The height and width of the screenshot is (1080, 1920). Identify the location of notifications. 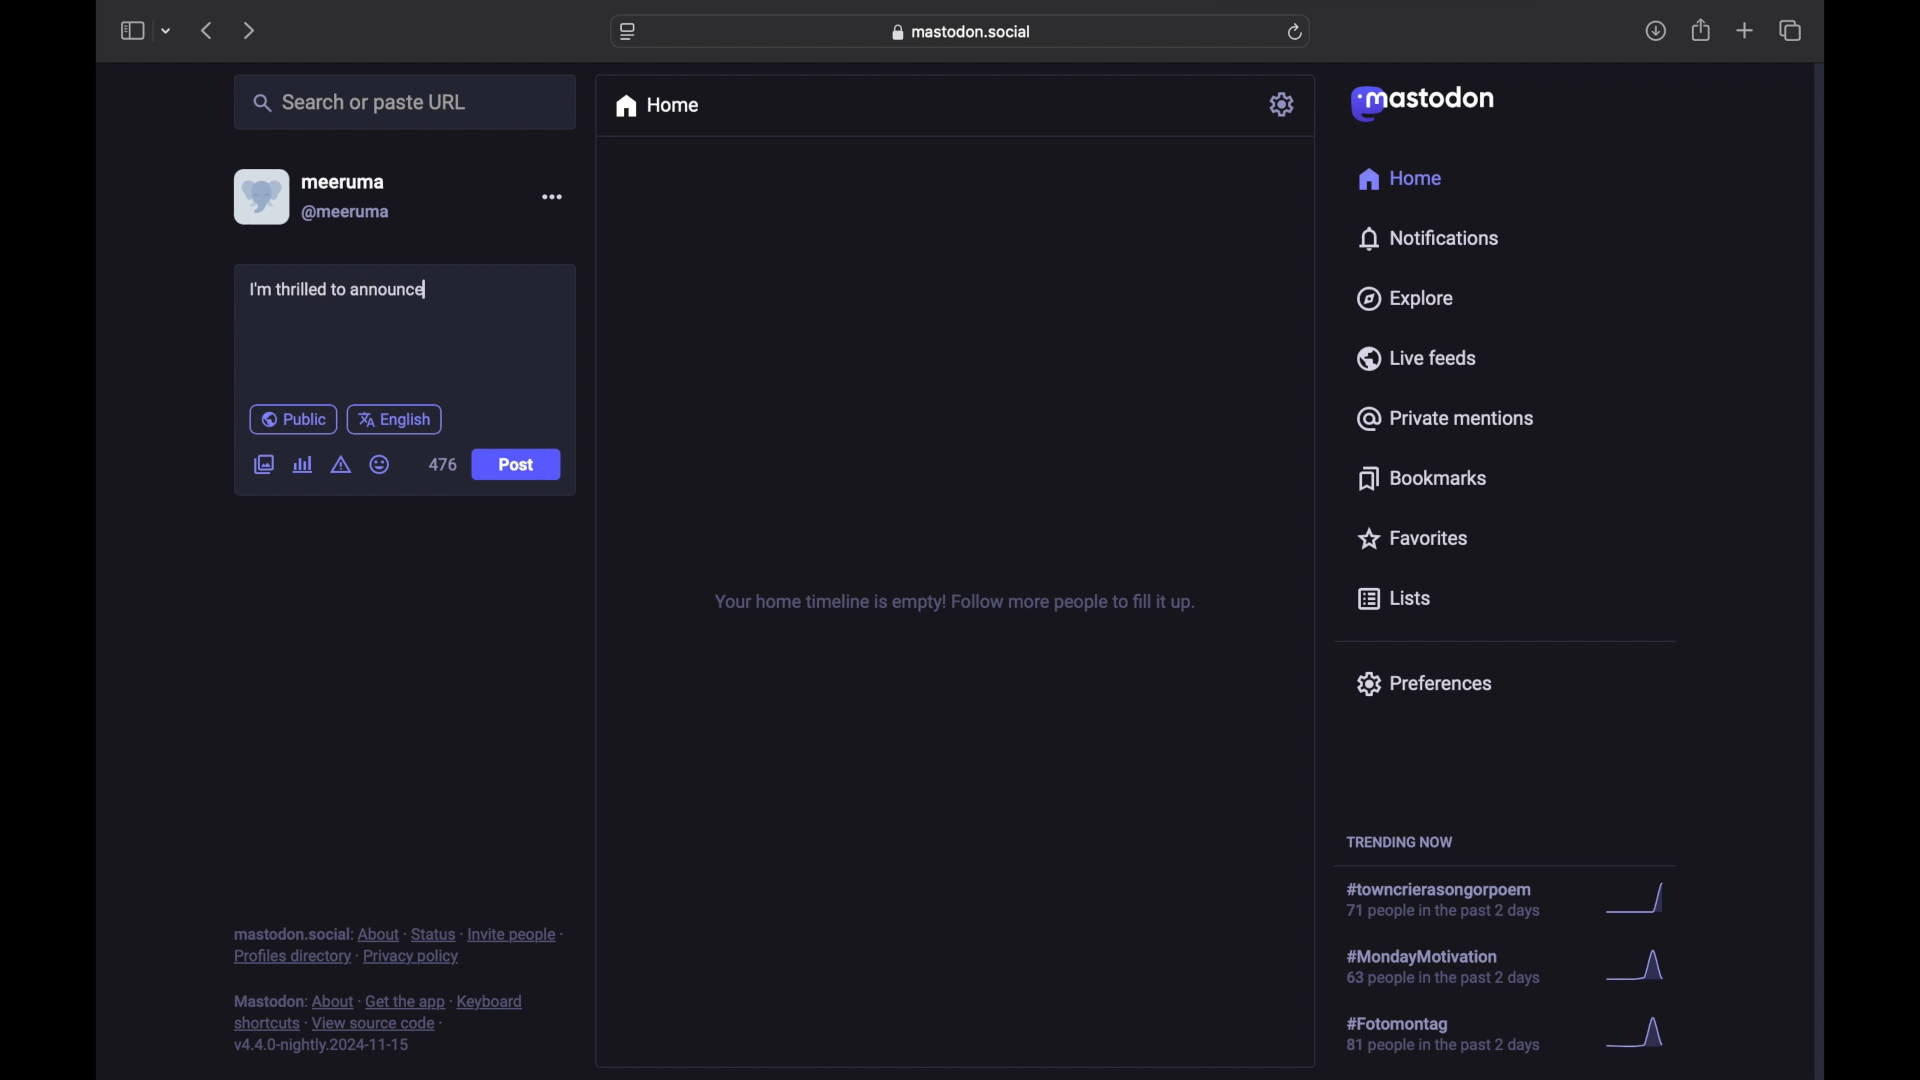
(1428, 239).